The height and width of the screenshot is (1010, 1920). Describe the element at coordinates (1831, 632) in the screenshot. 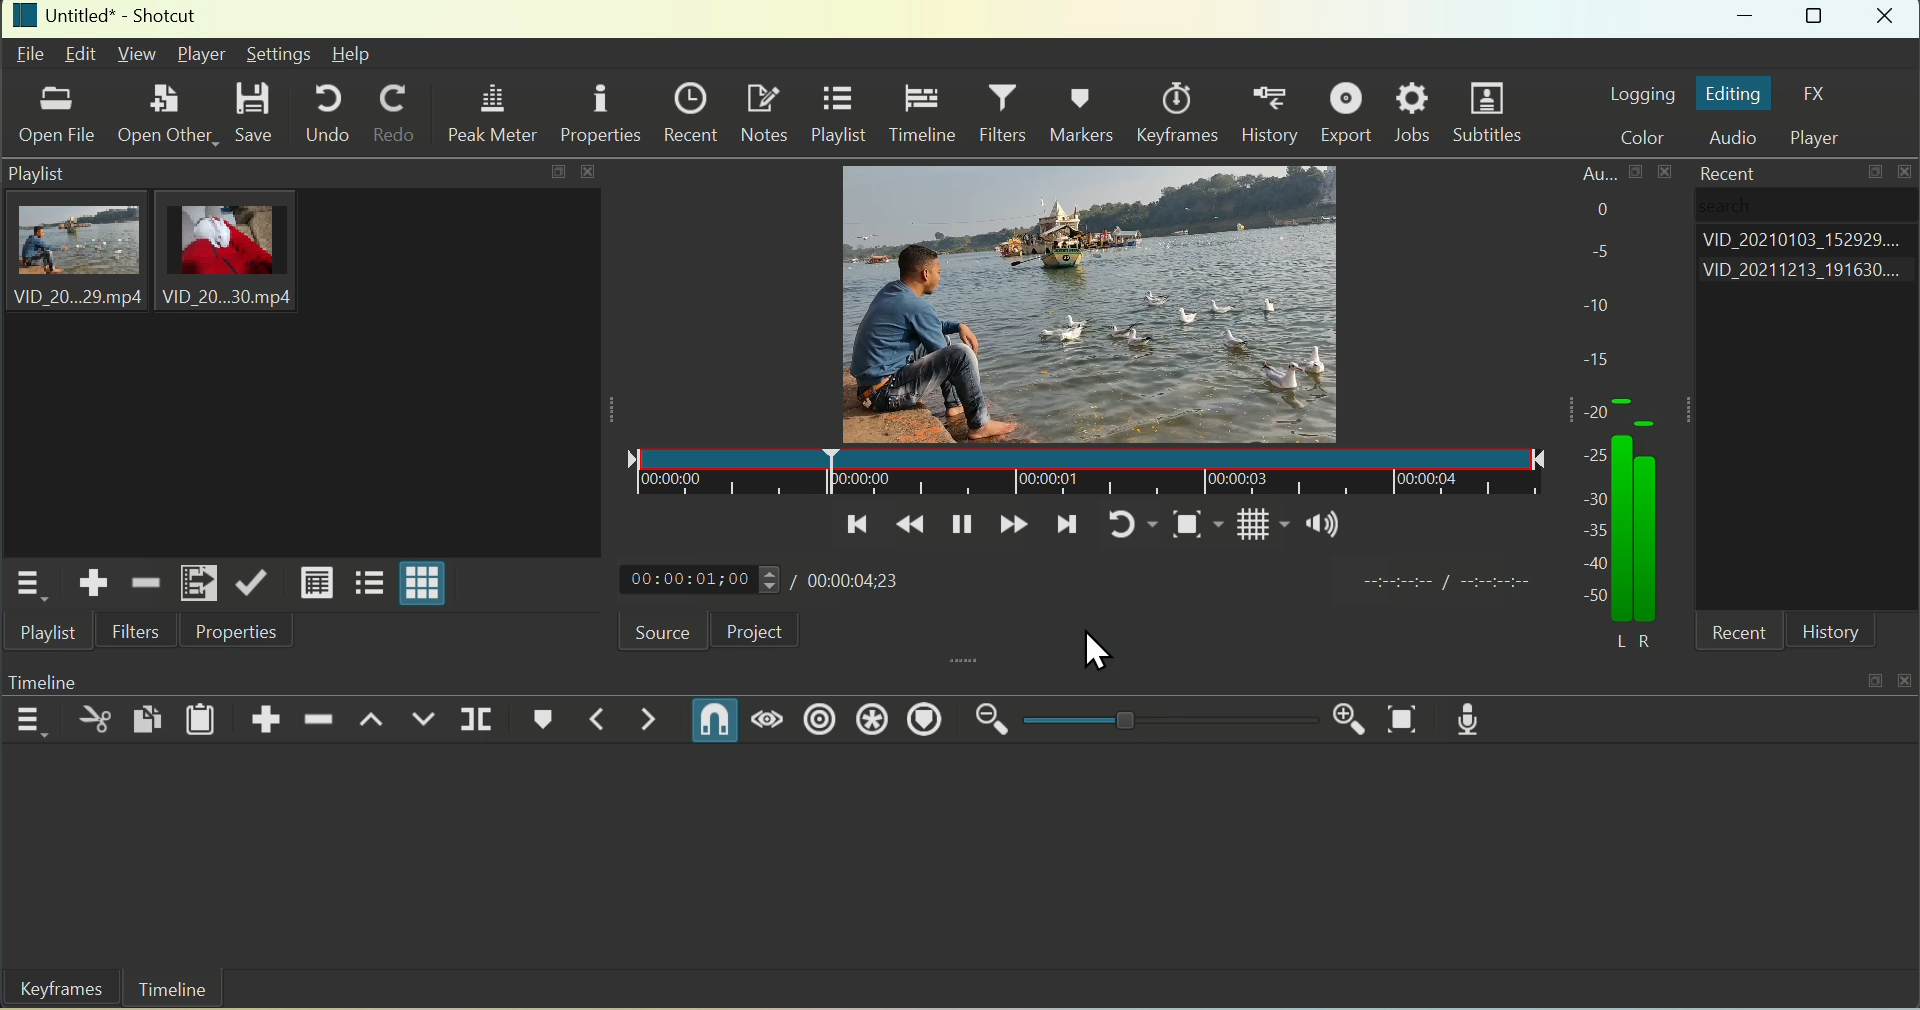

I see `History` at that location.